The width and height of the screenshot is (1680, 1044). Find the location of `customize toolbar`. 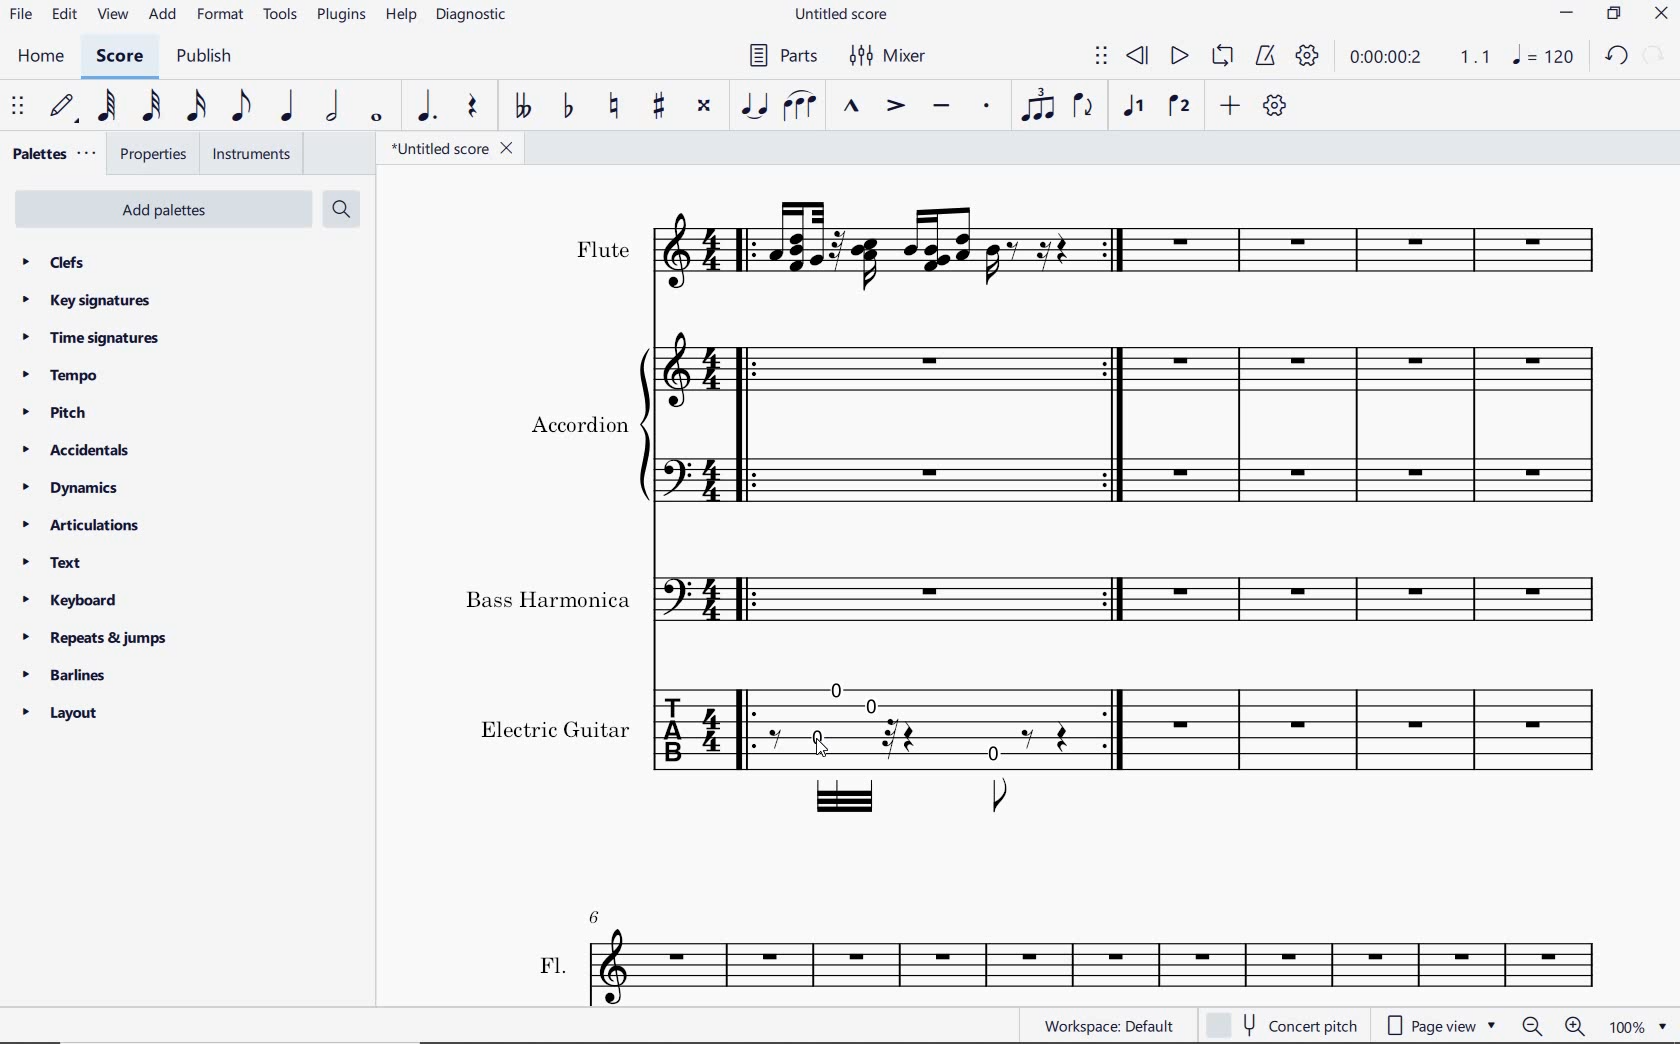

customize toolbar is located at coordinates (1277, 107).